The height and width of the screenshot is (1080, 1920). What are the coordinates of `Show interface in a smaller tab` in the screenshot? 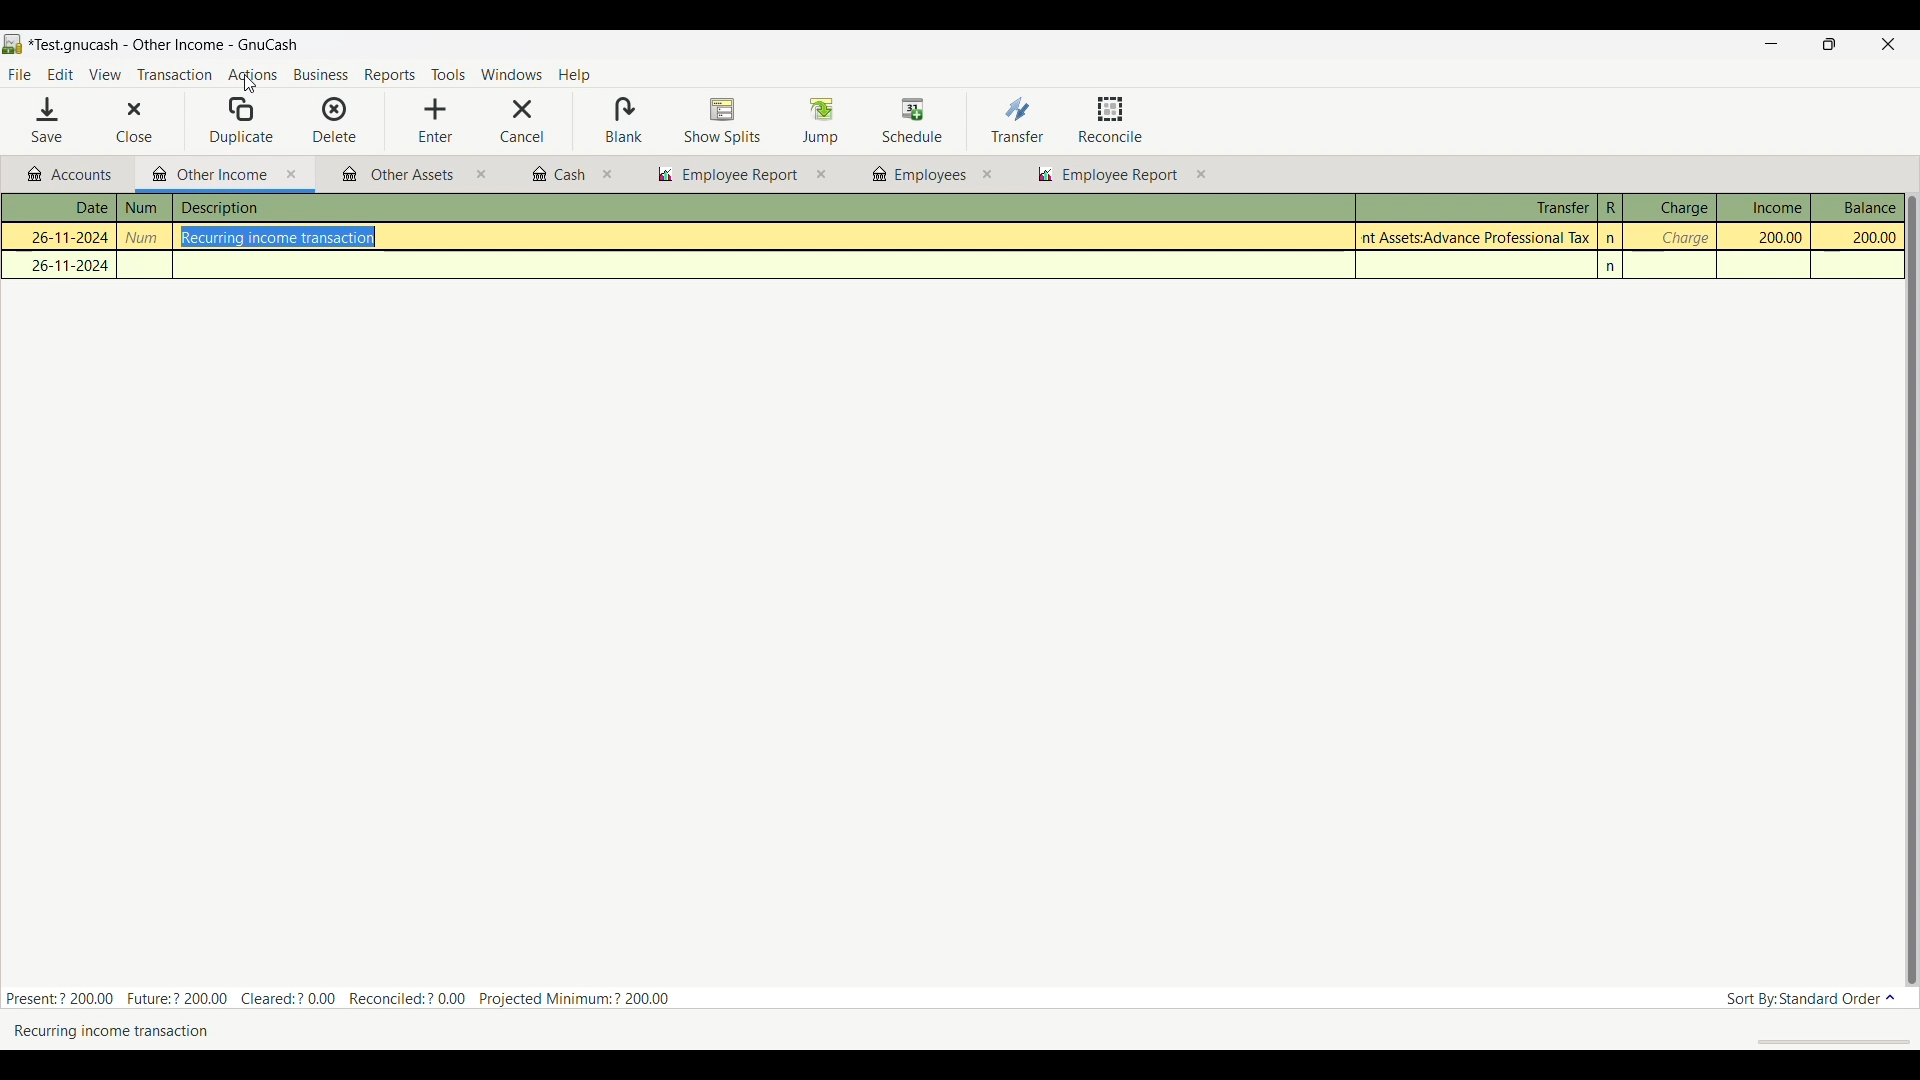 It's located at (1833, 46).